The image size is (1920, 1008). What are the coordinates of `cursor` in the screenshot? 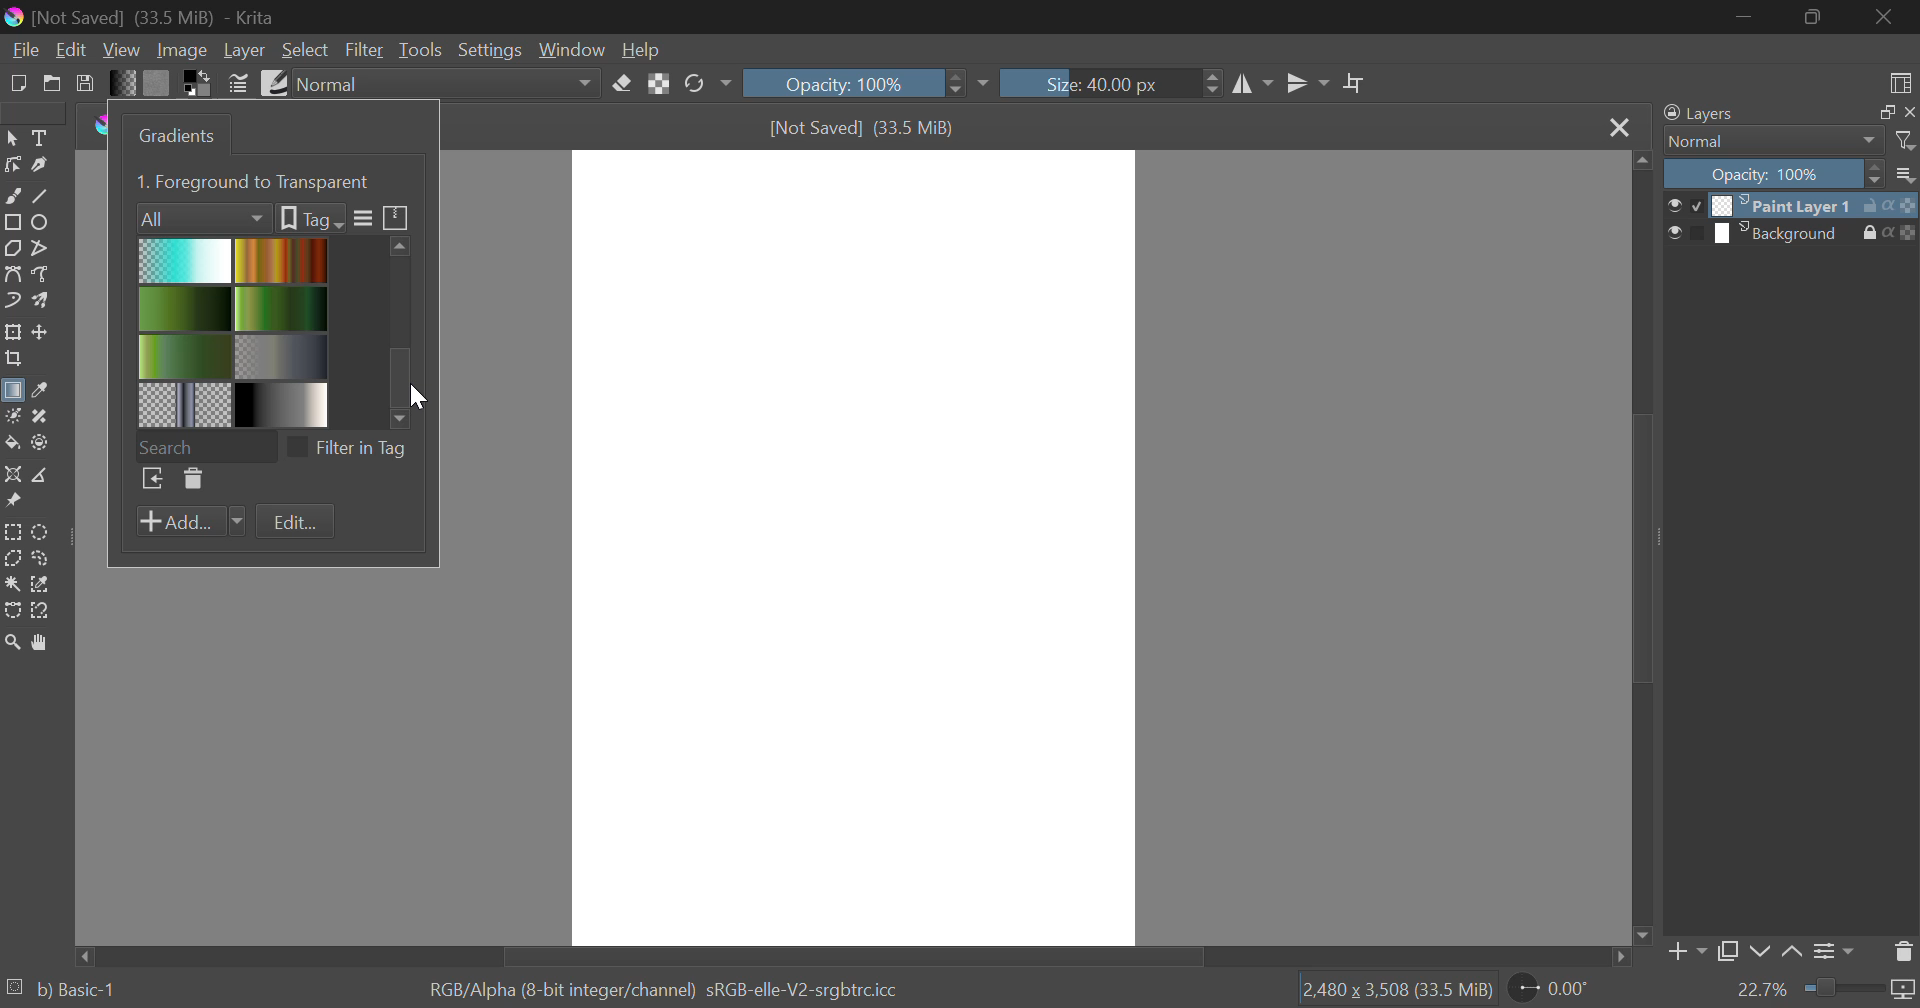 It's located at (422, 395).